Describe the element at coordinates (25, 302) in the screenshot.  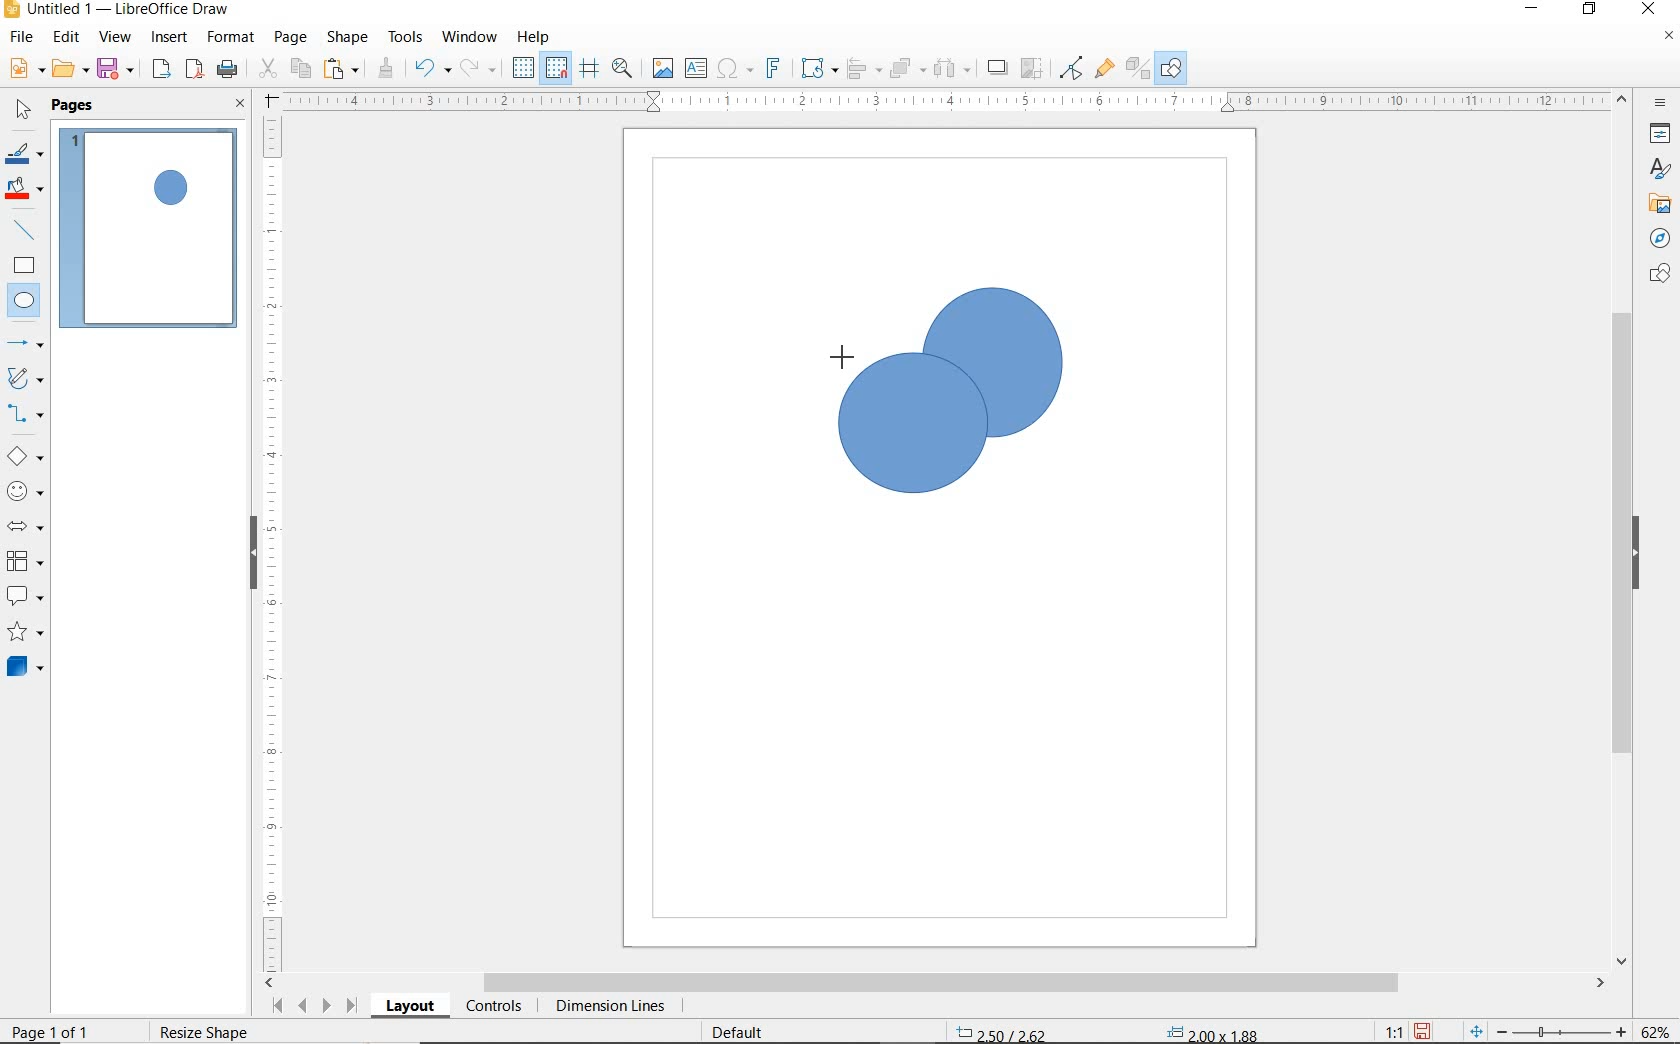
I see `ELLIPSE` at that location.